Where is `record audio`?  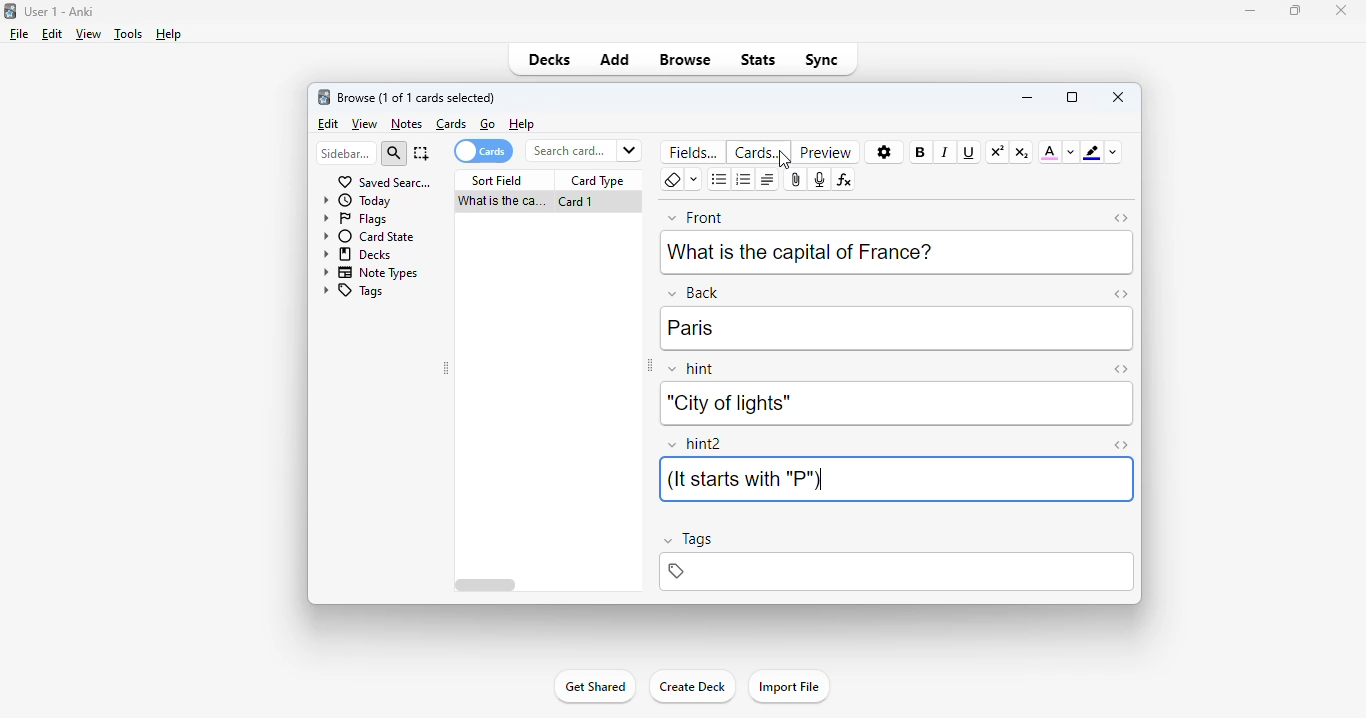 record audio is located at coordinates (819, 180).